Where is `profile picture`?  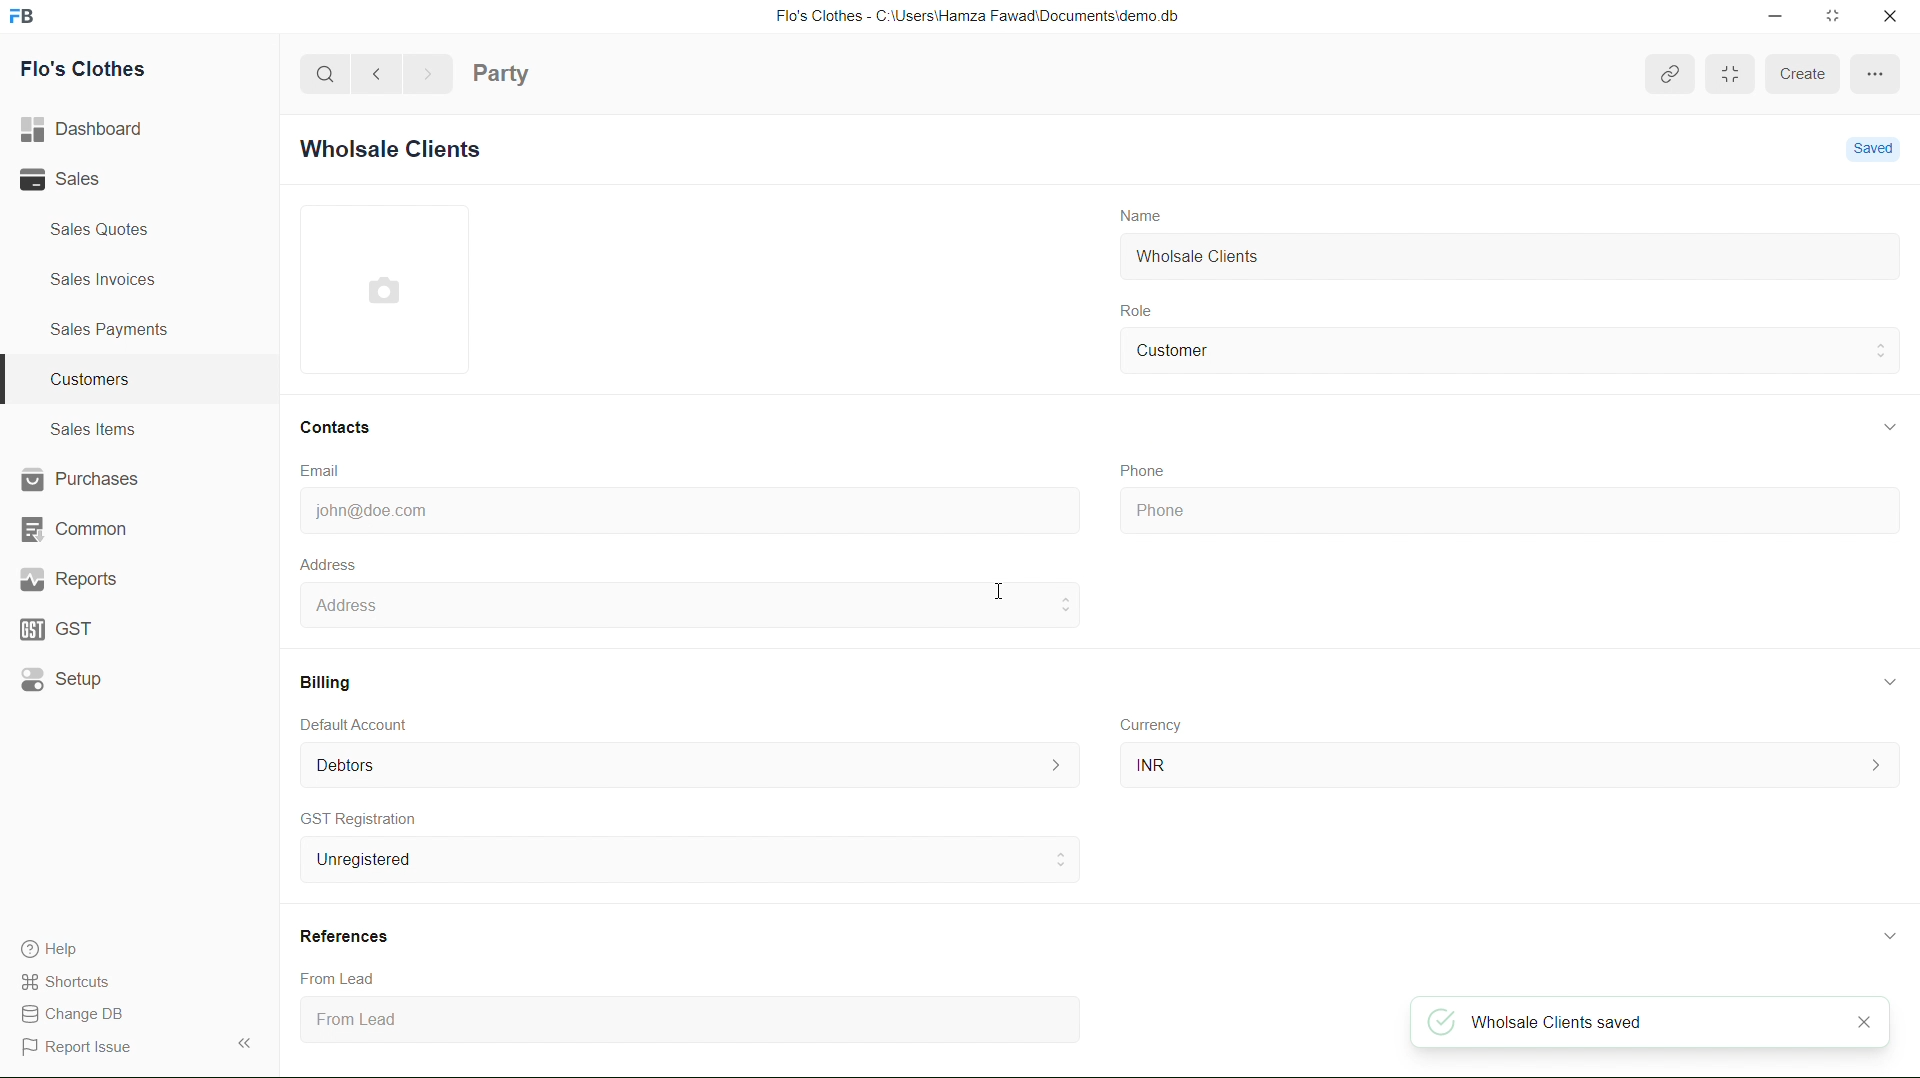 profile picture is located at coordinates (387, 291).